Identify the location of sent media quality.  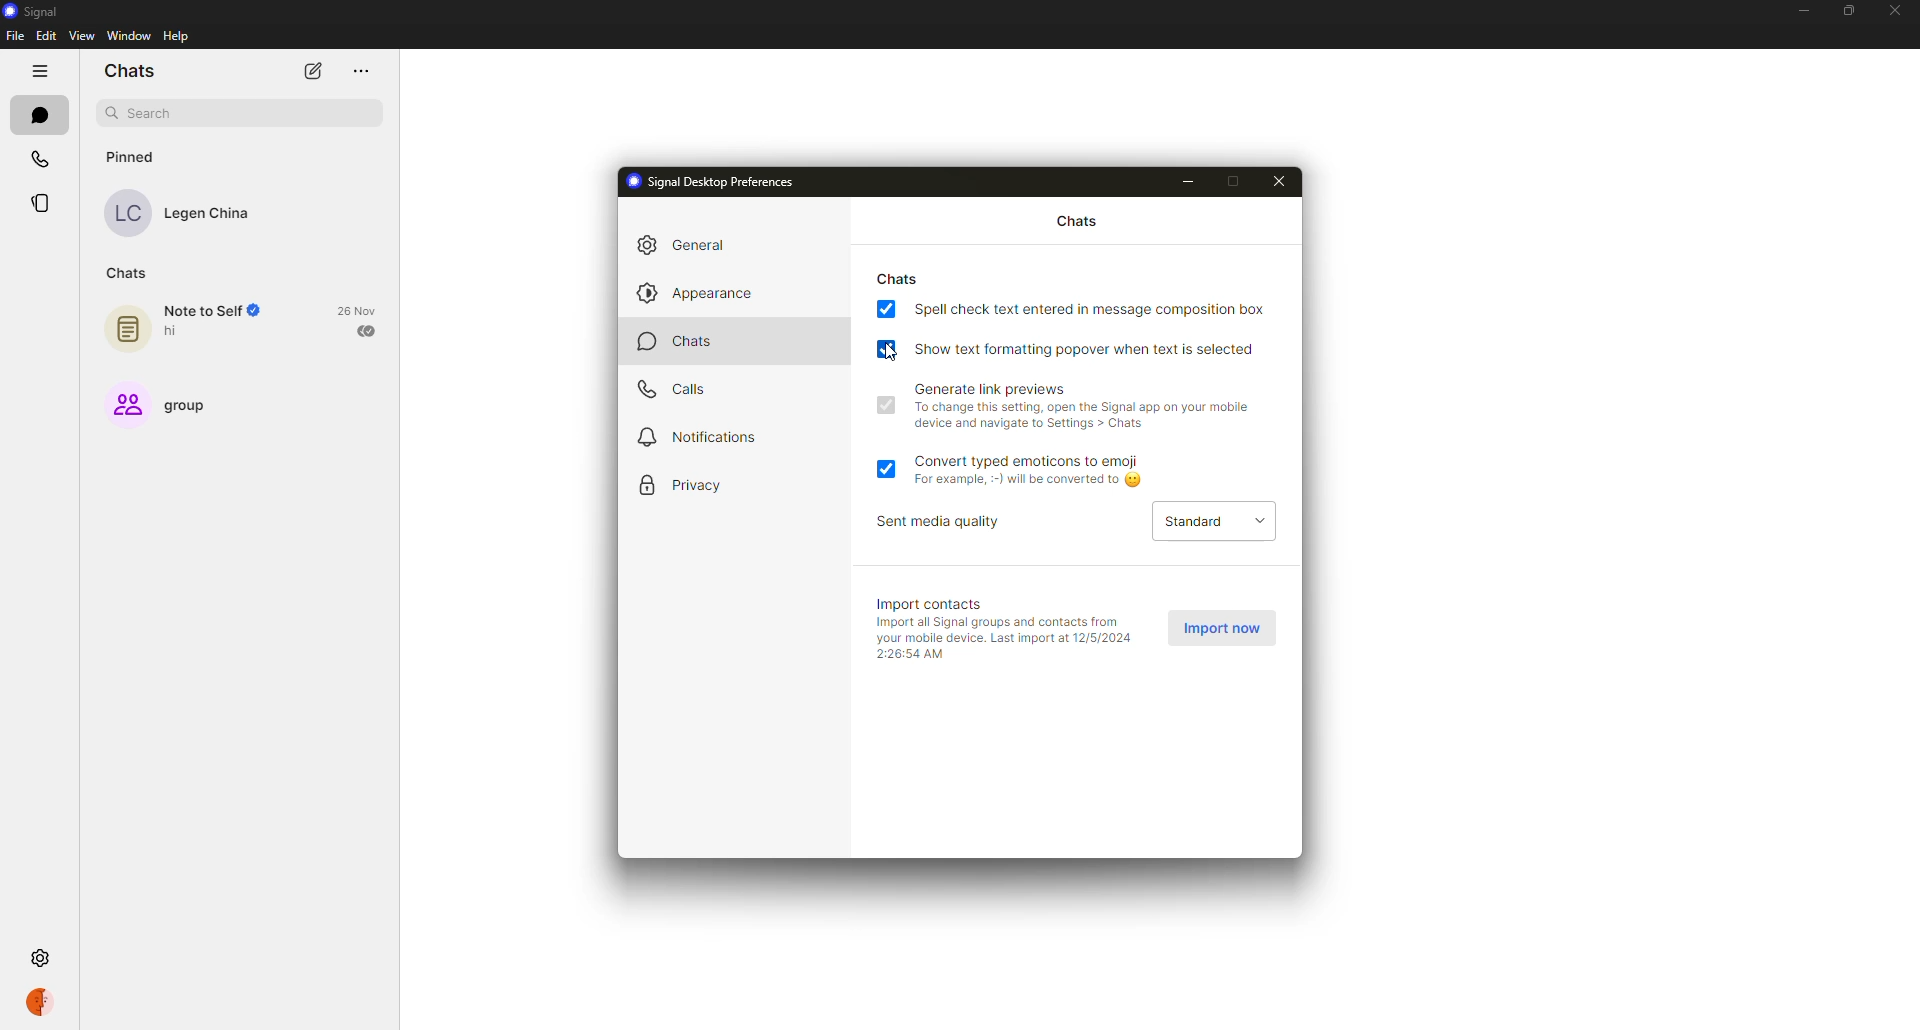
(944, 521).